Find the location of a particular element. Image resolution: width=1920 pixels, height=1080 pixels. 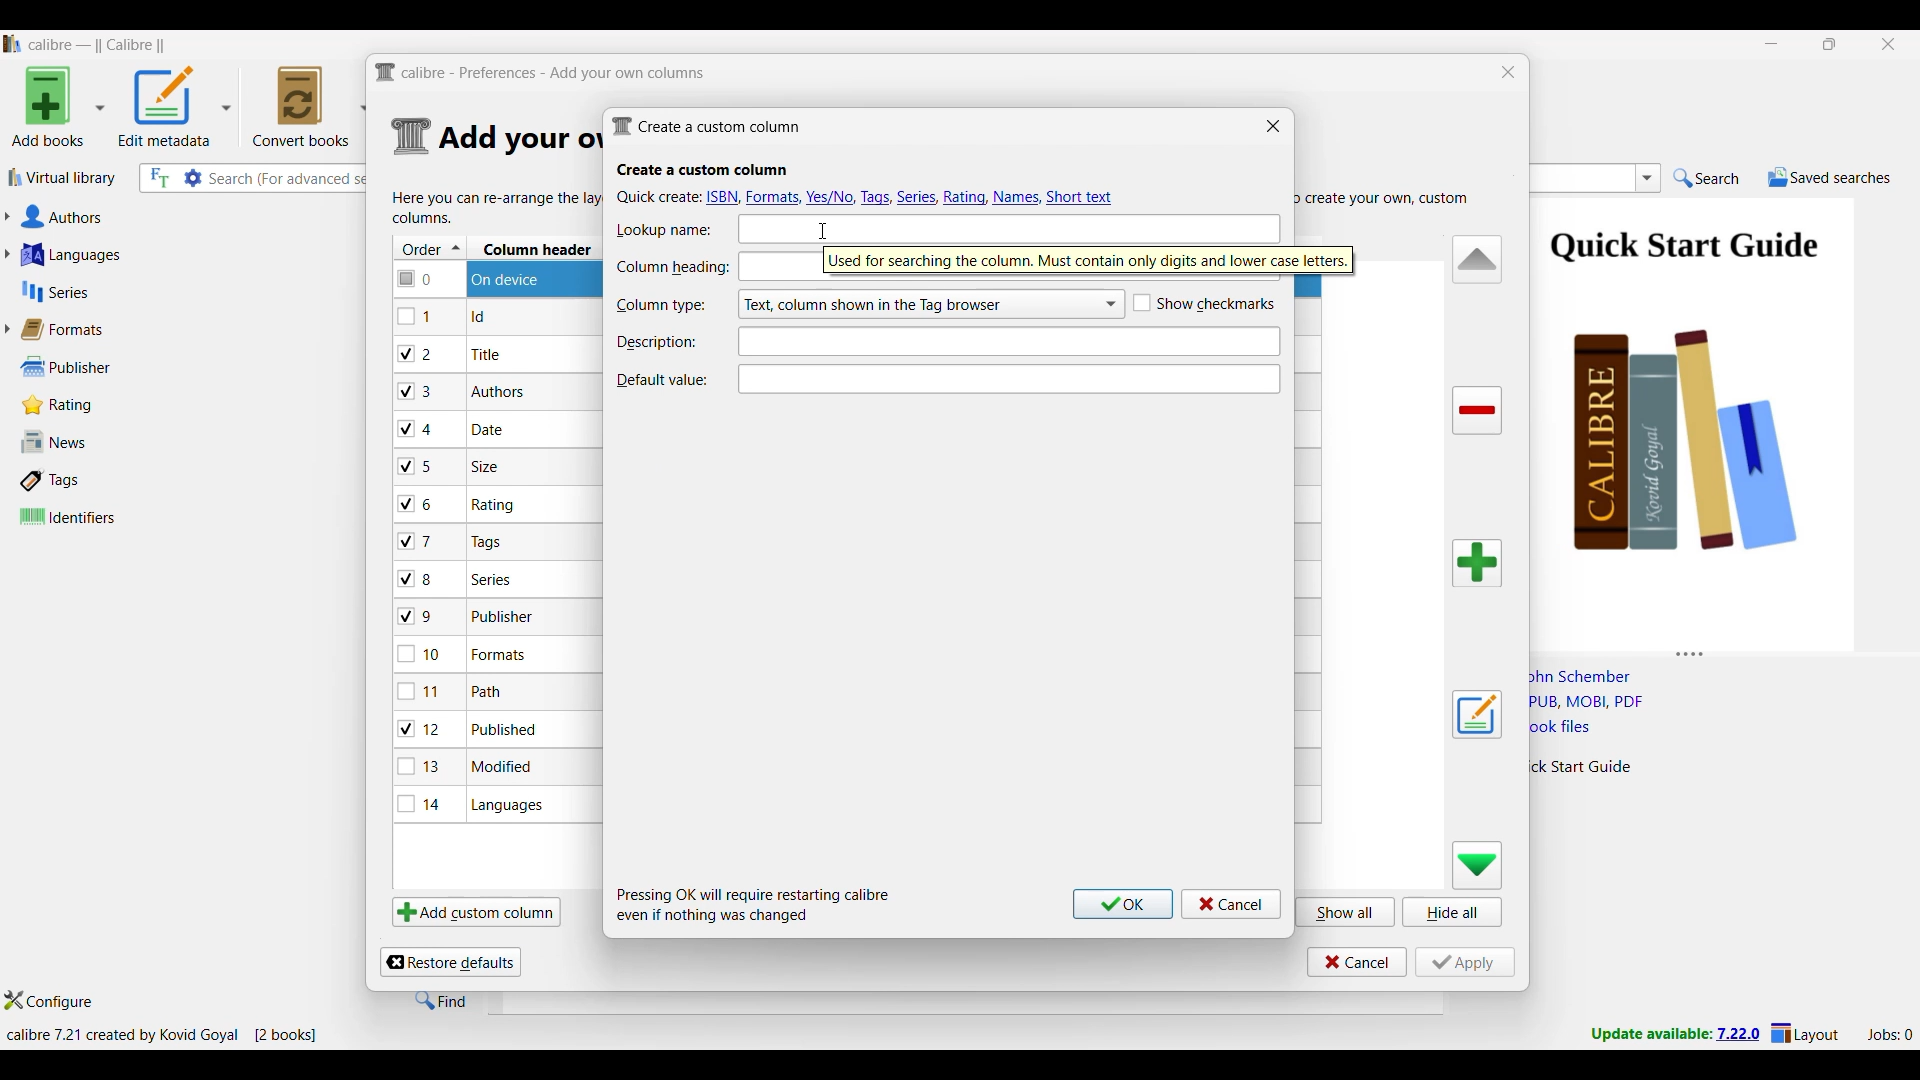

Cancel is located at coordinates (1231, 904).